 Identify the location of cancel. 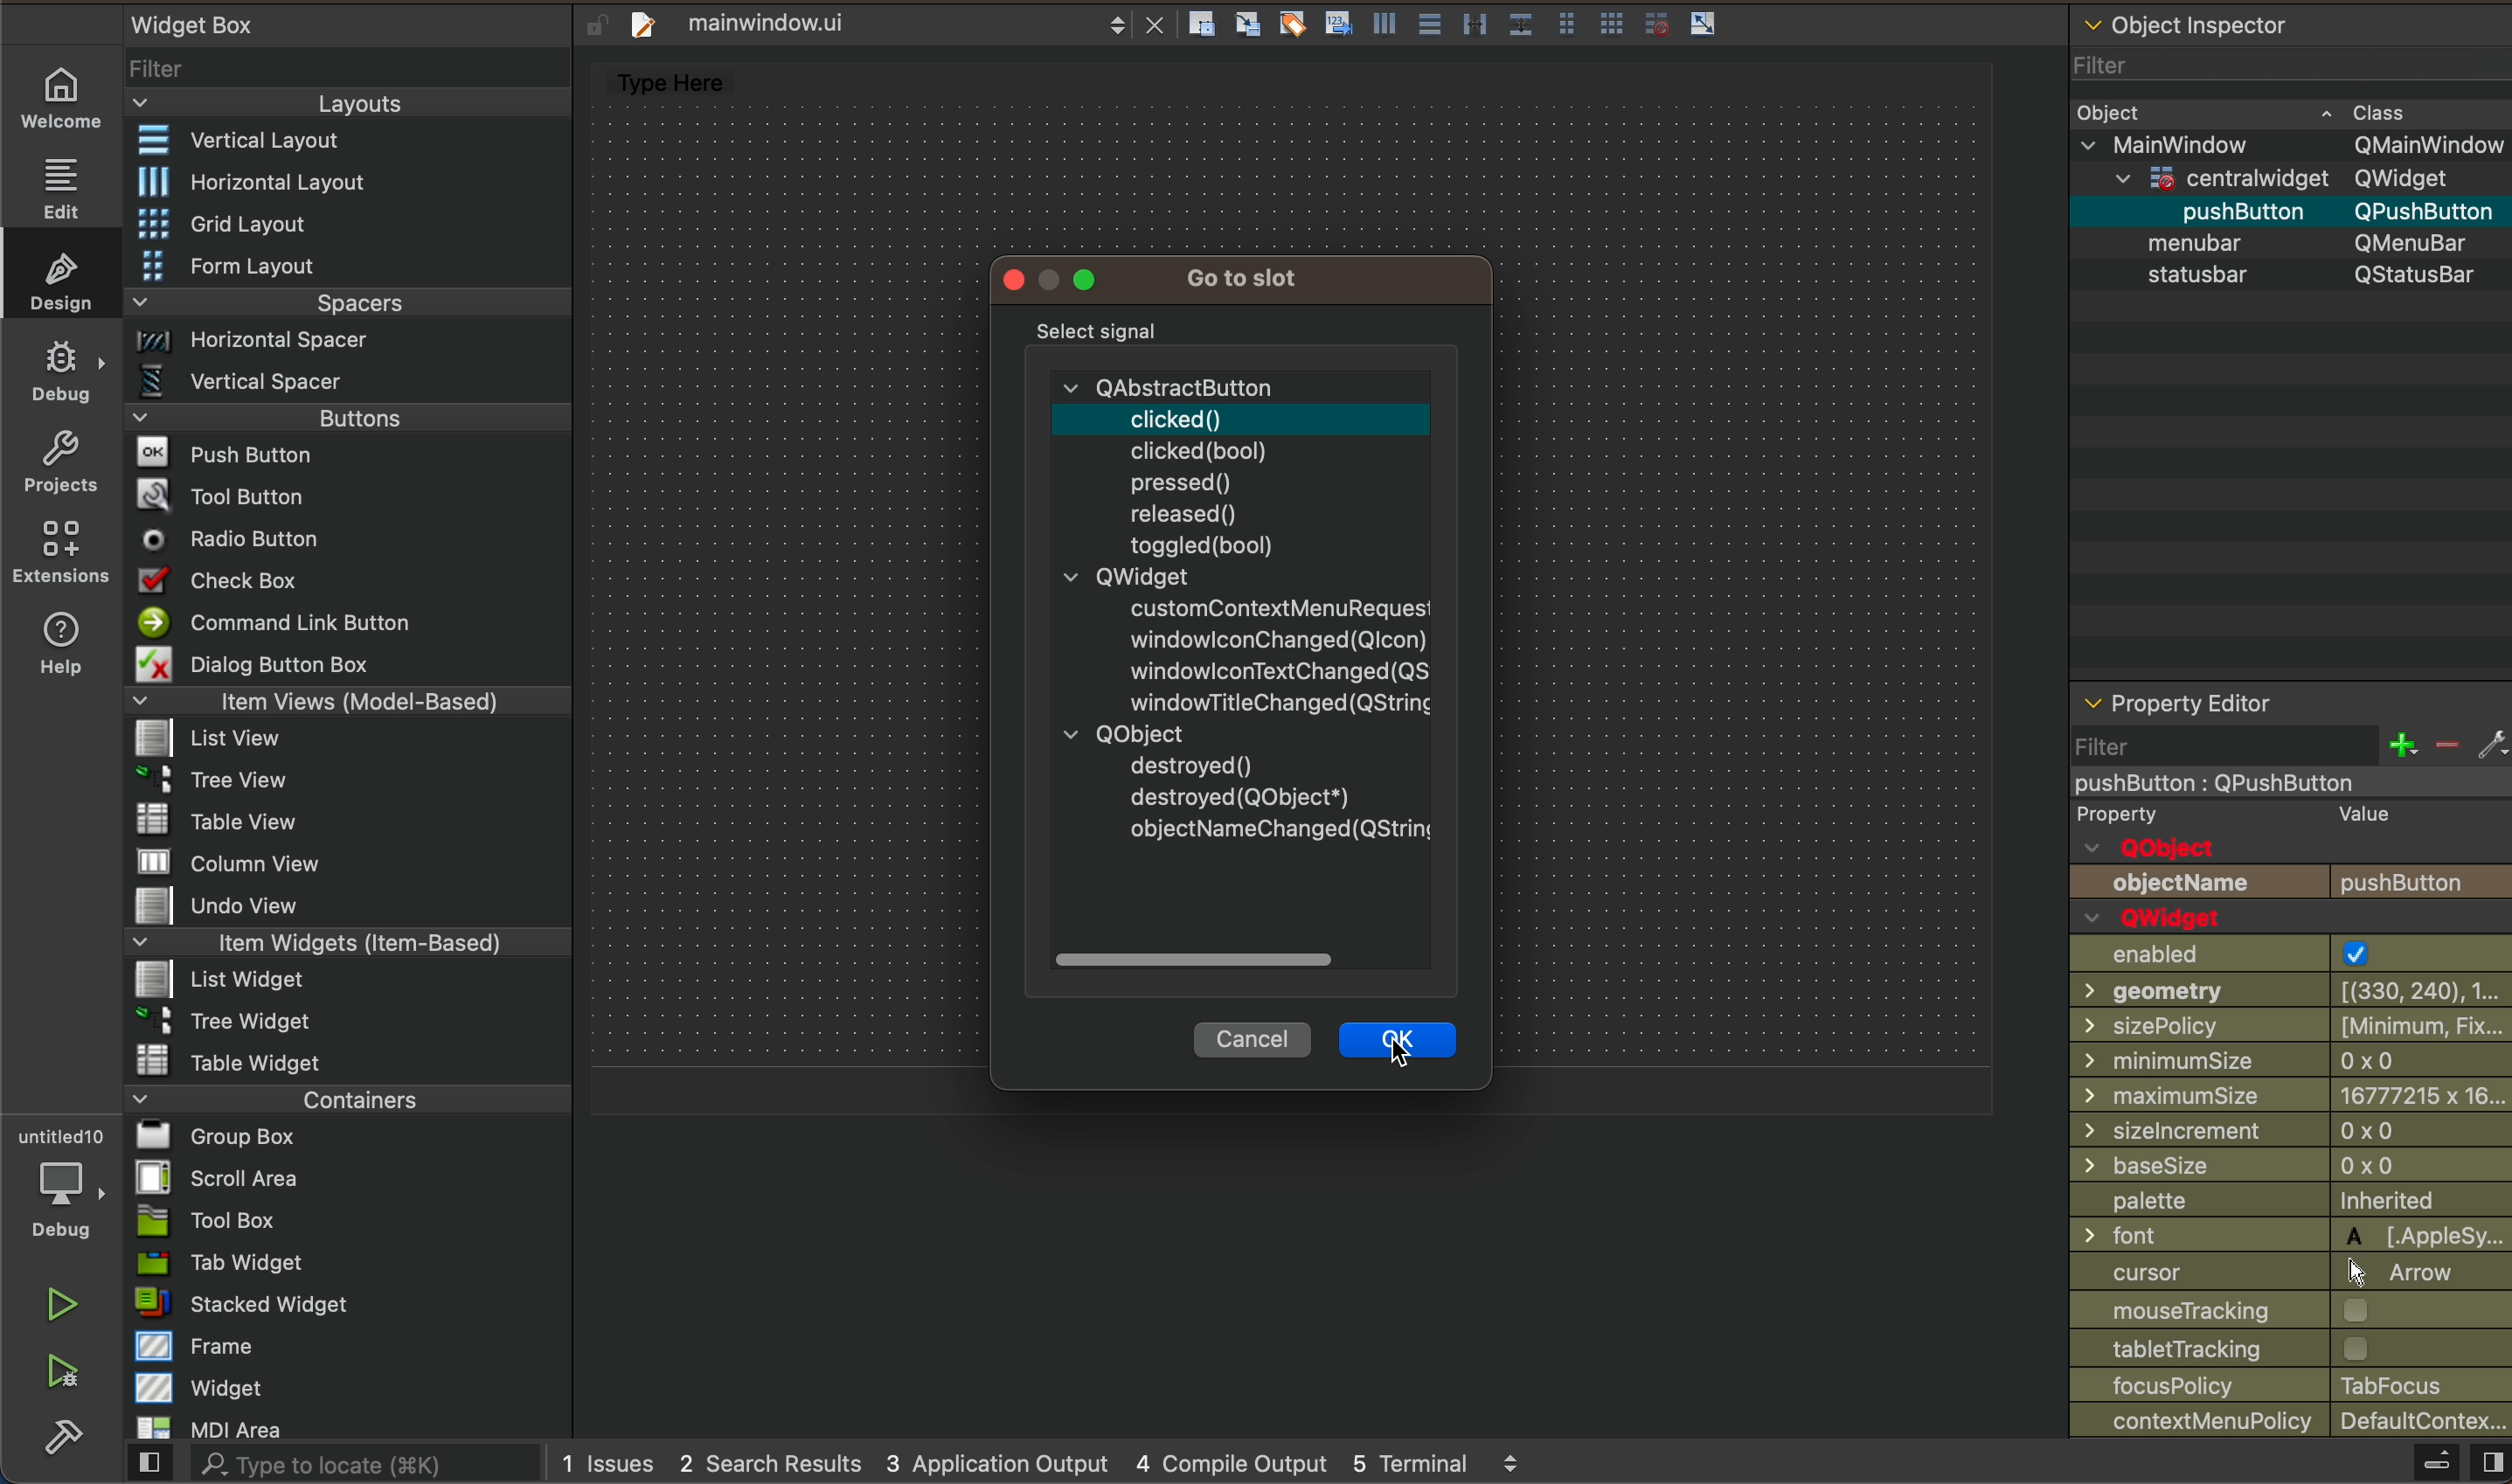
(1254, 1038).